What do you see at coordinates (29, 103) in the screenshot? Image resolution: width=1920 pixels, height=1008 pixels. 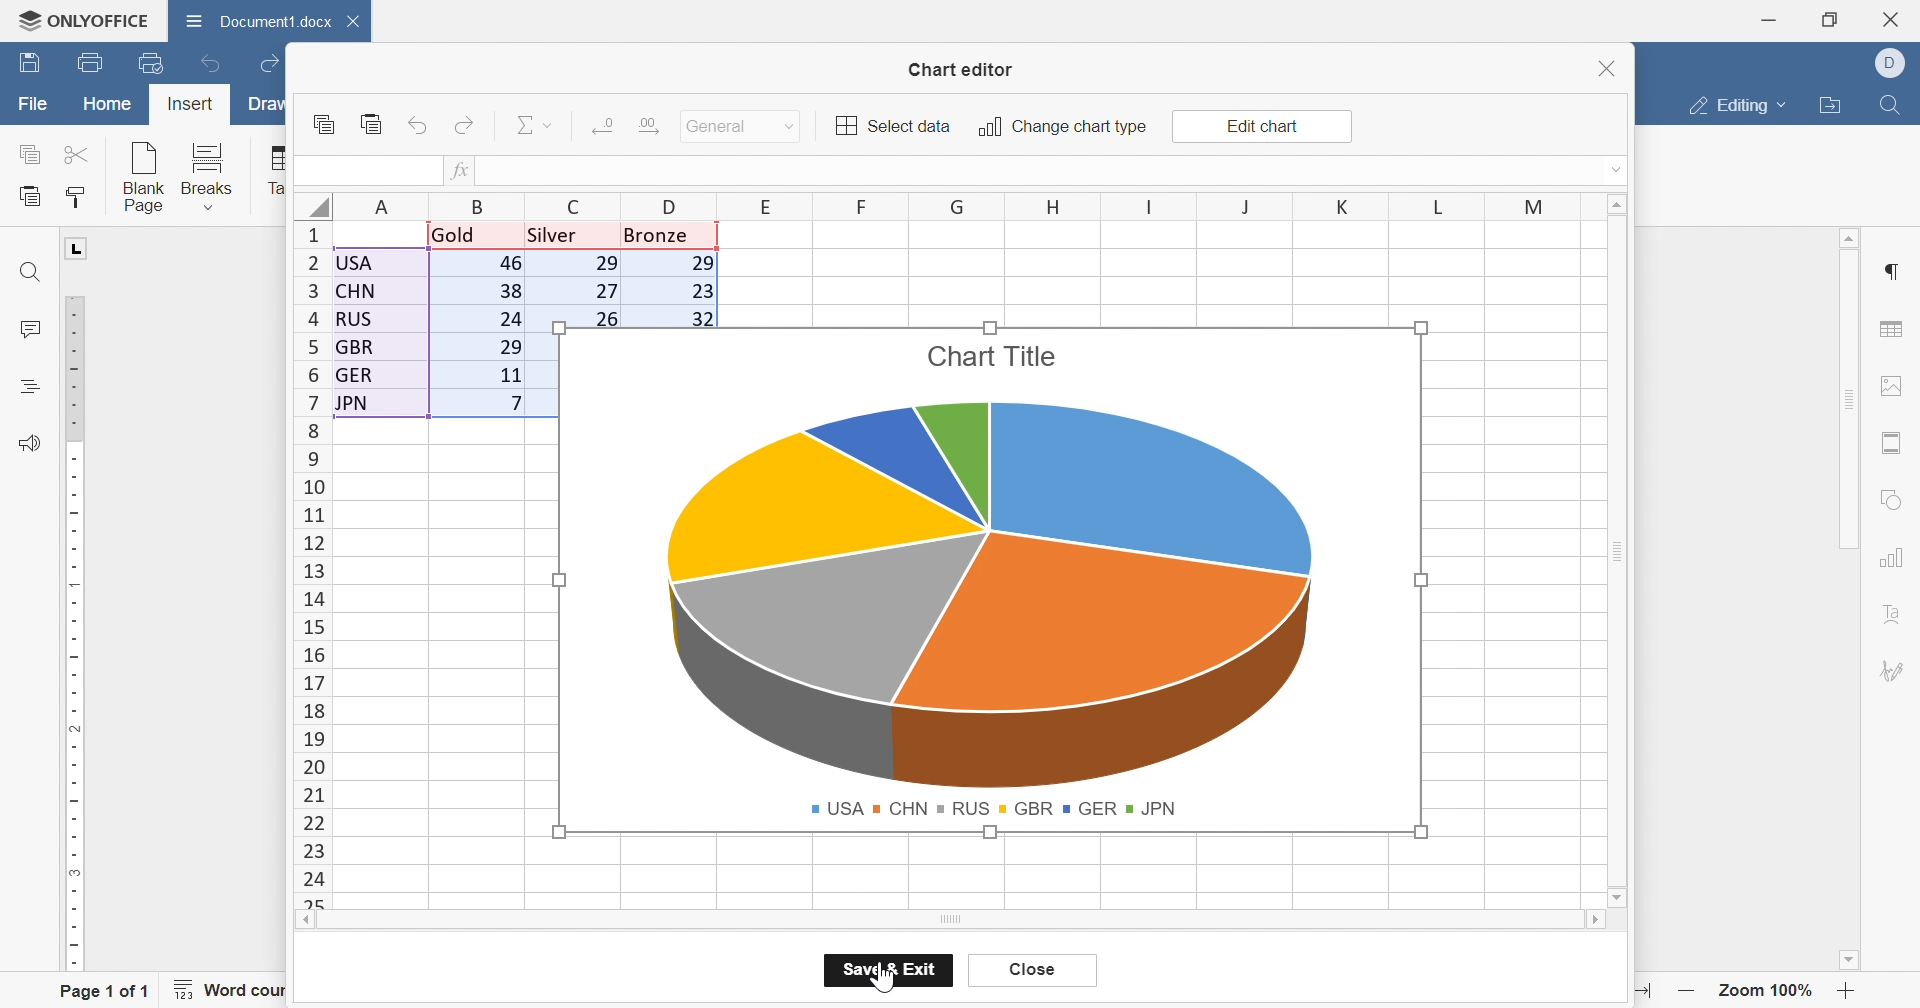 I see `File` at bounding box center [29, 103].